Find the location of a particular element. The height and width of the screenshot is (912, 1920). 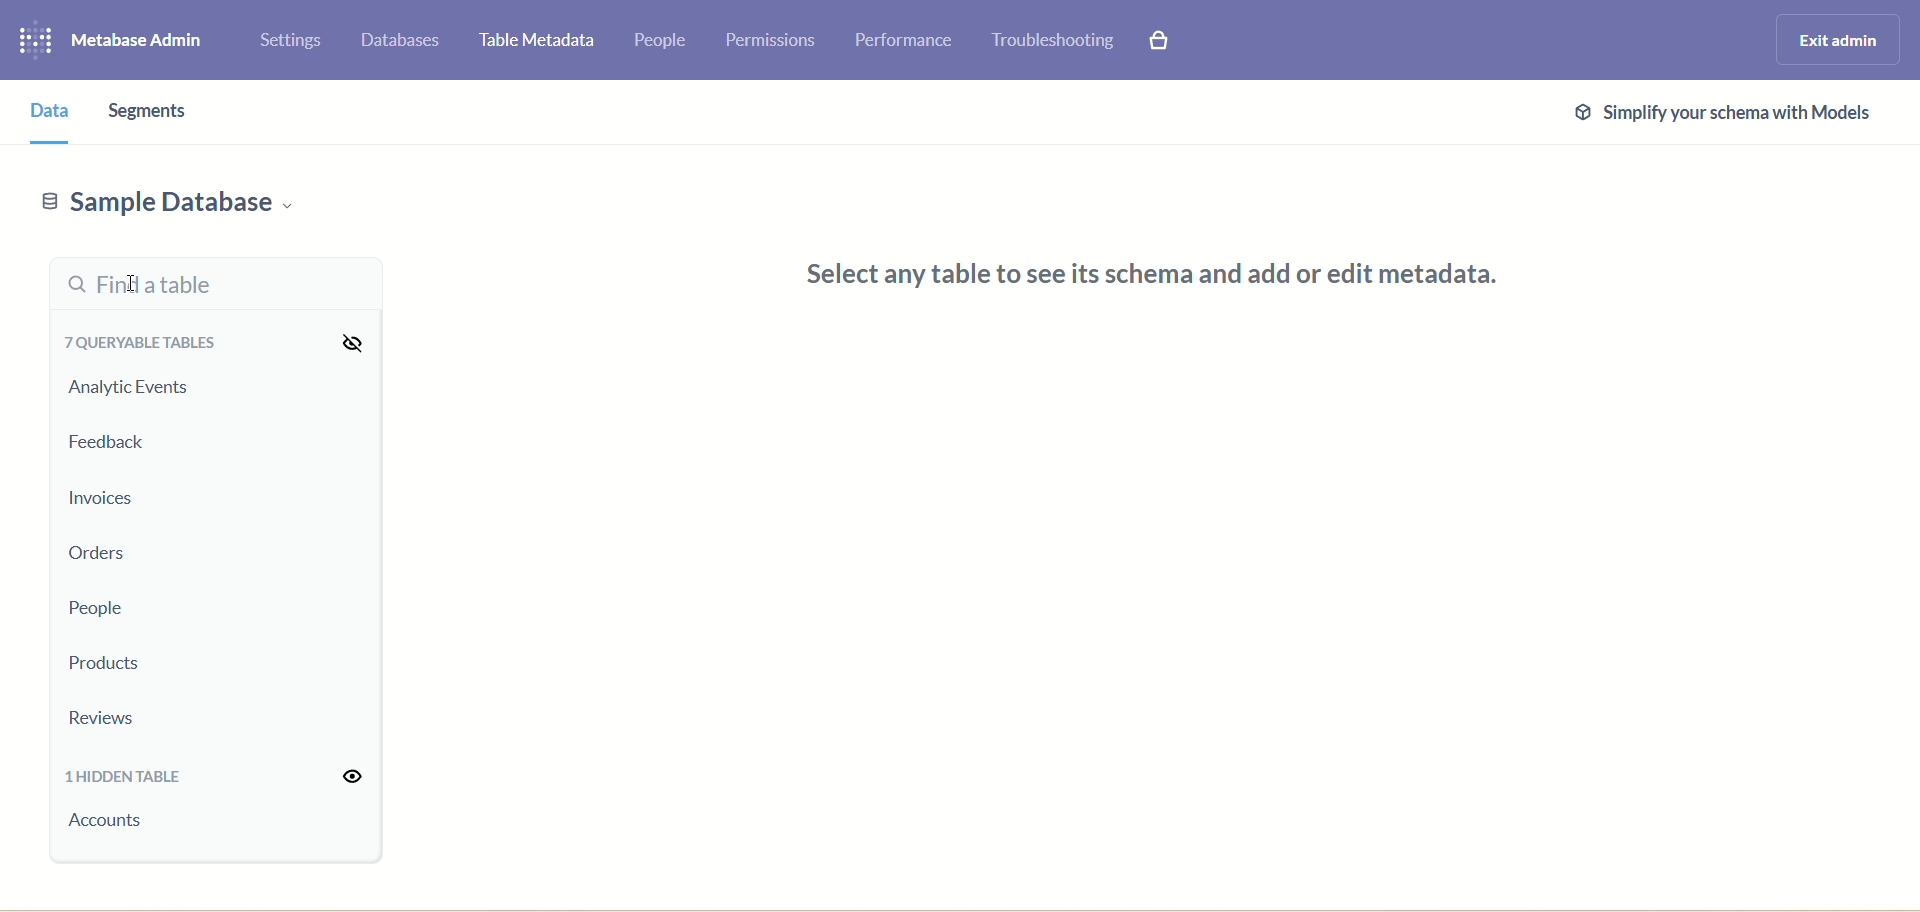

logo is located at coordinates (34, 38).